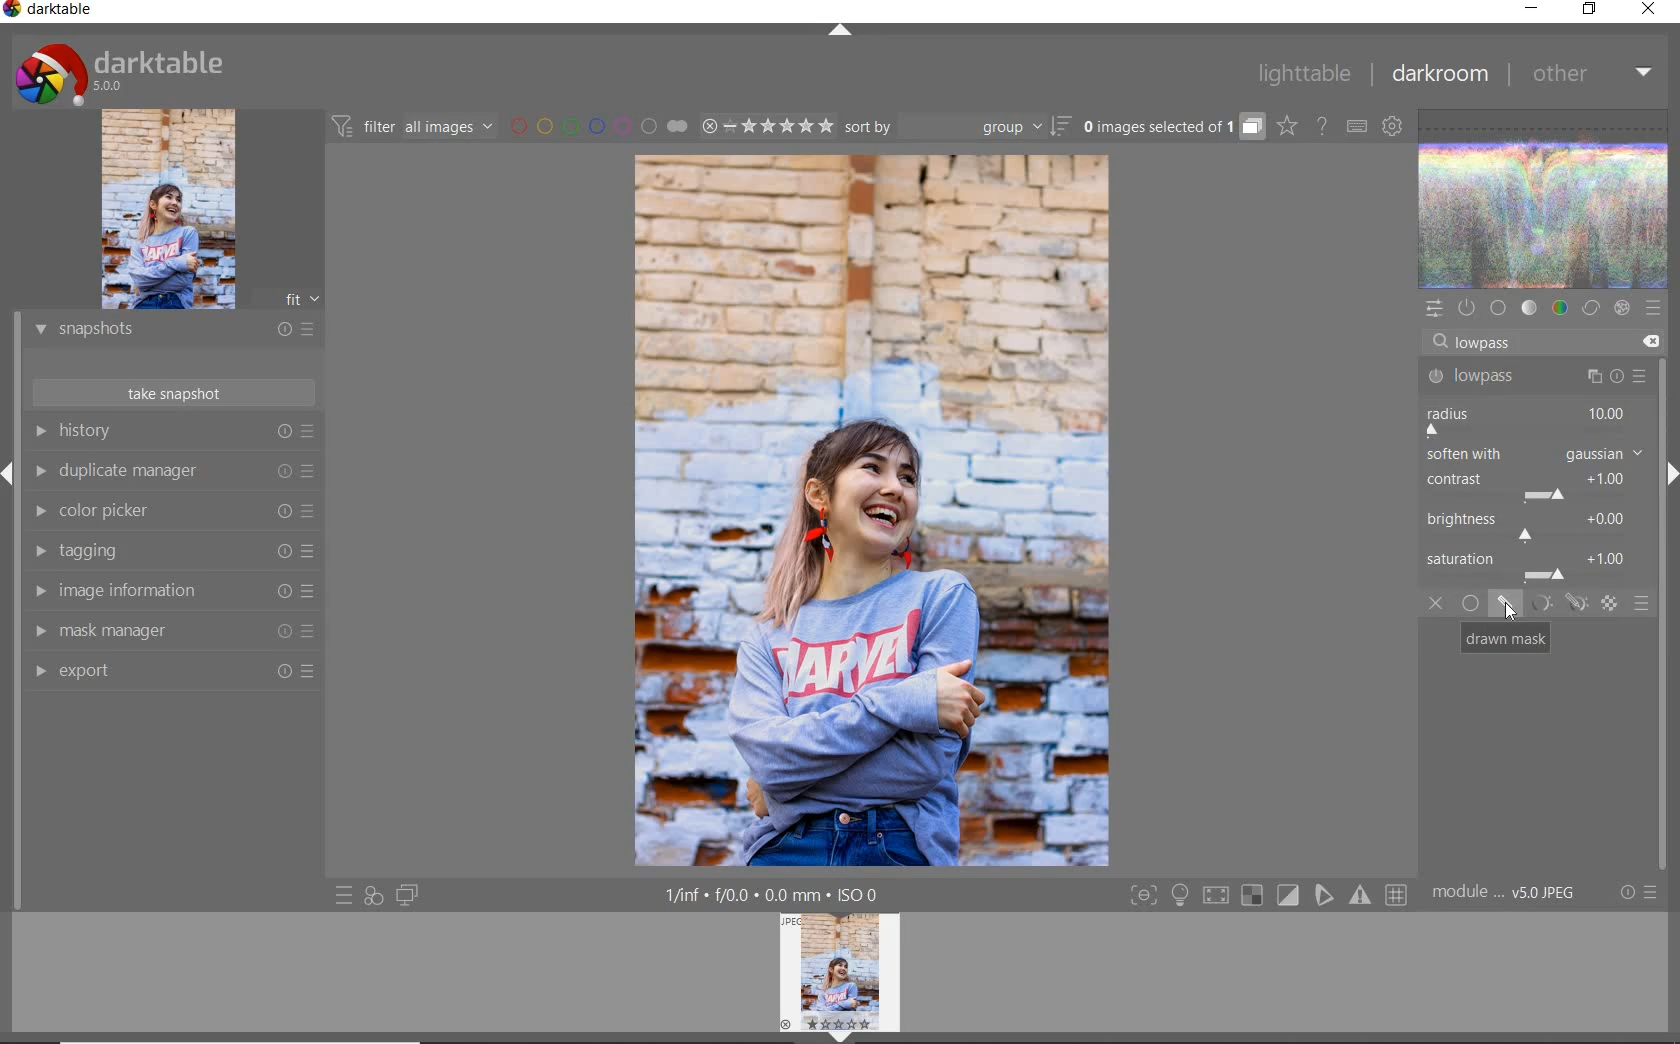 Image resolution: width=1680 pixels, height=1044 pixels. I want to click on quick access for applying any of your styles, so click(374, 895).